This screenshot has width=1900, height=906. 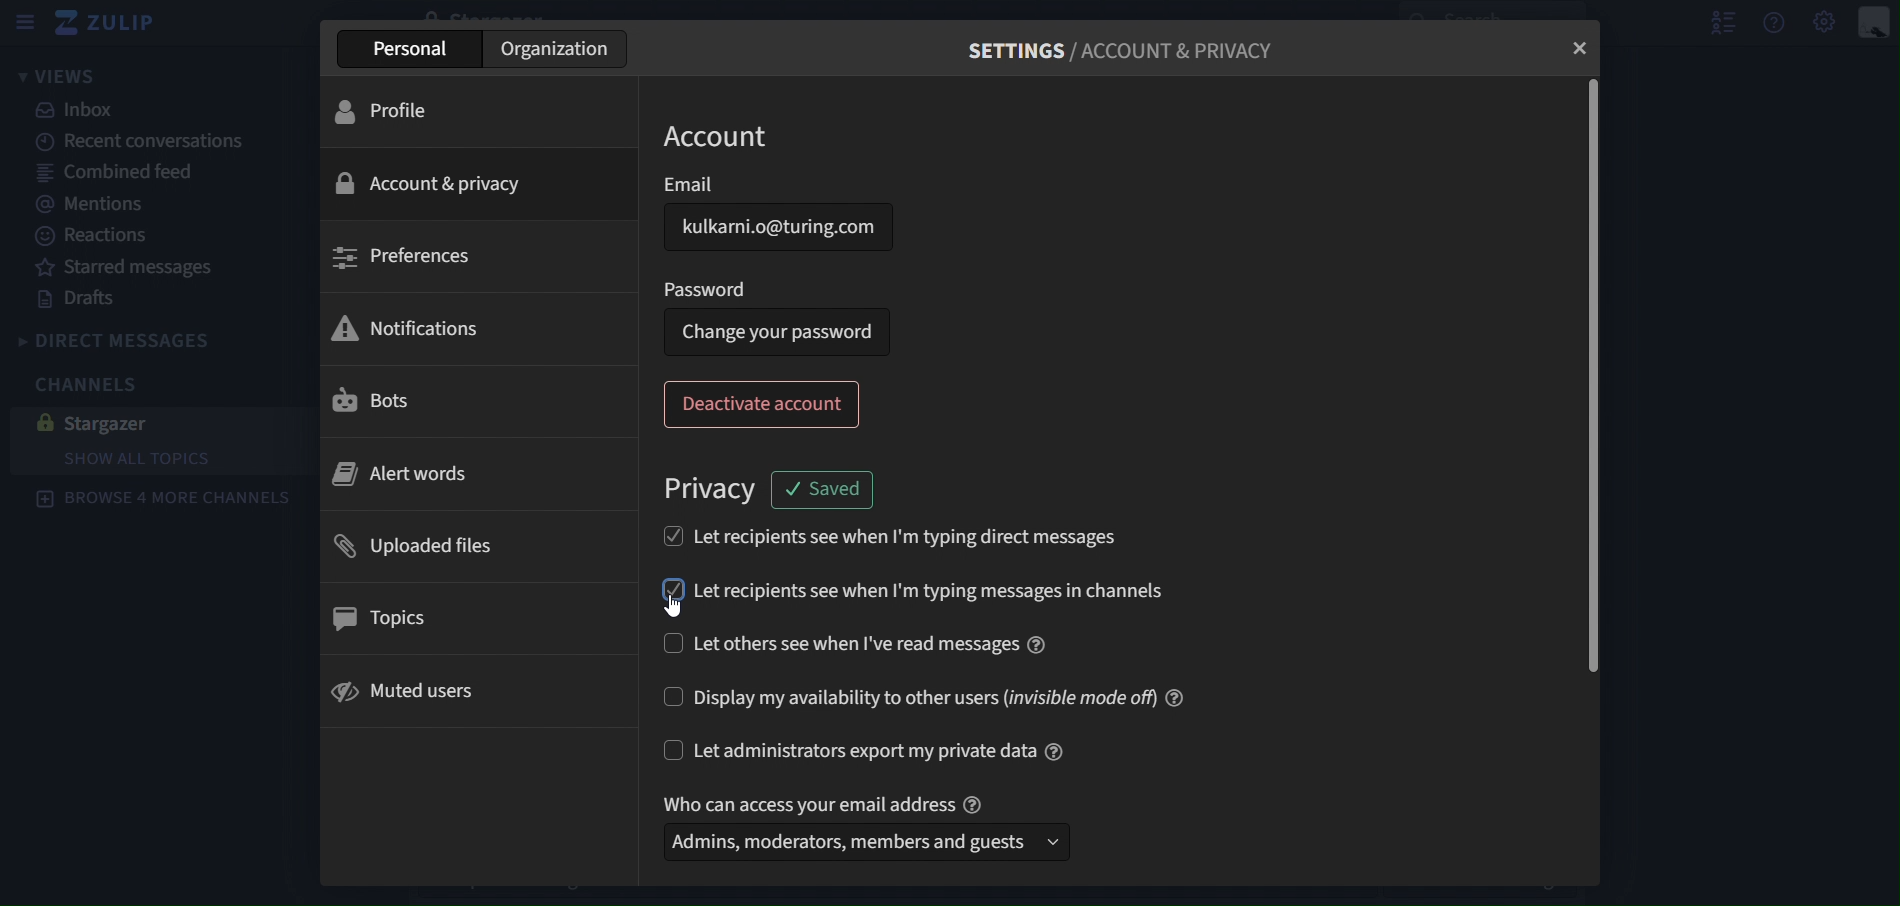 What do you see at coordinates (116, 27) in the screenshot?
I see `zulip` at bounding box center [116, 27].